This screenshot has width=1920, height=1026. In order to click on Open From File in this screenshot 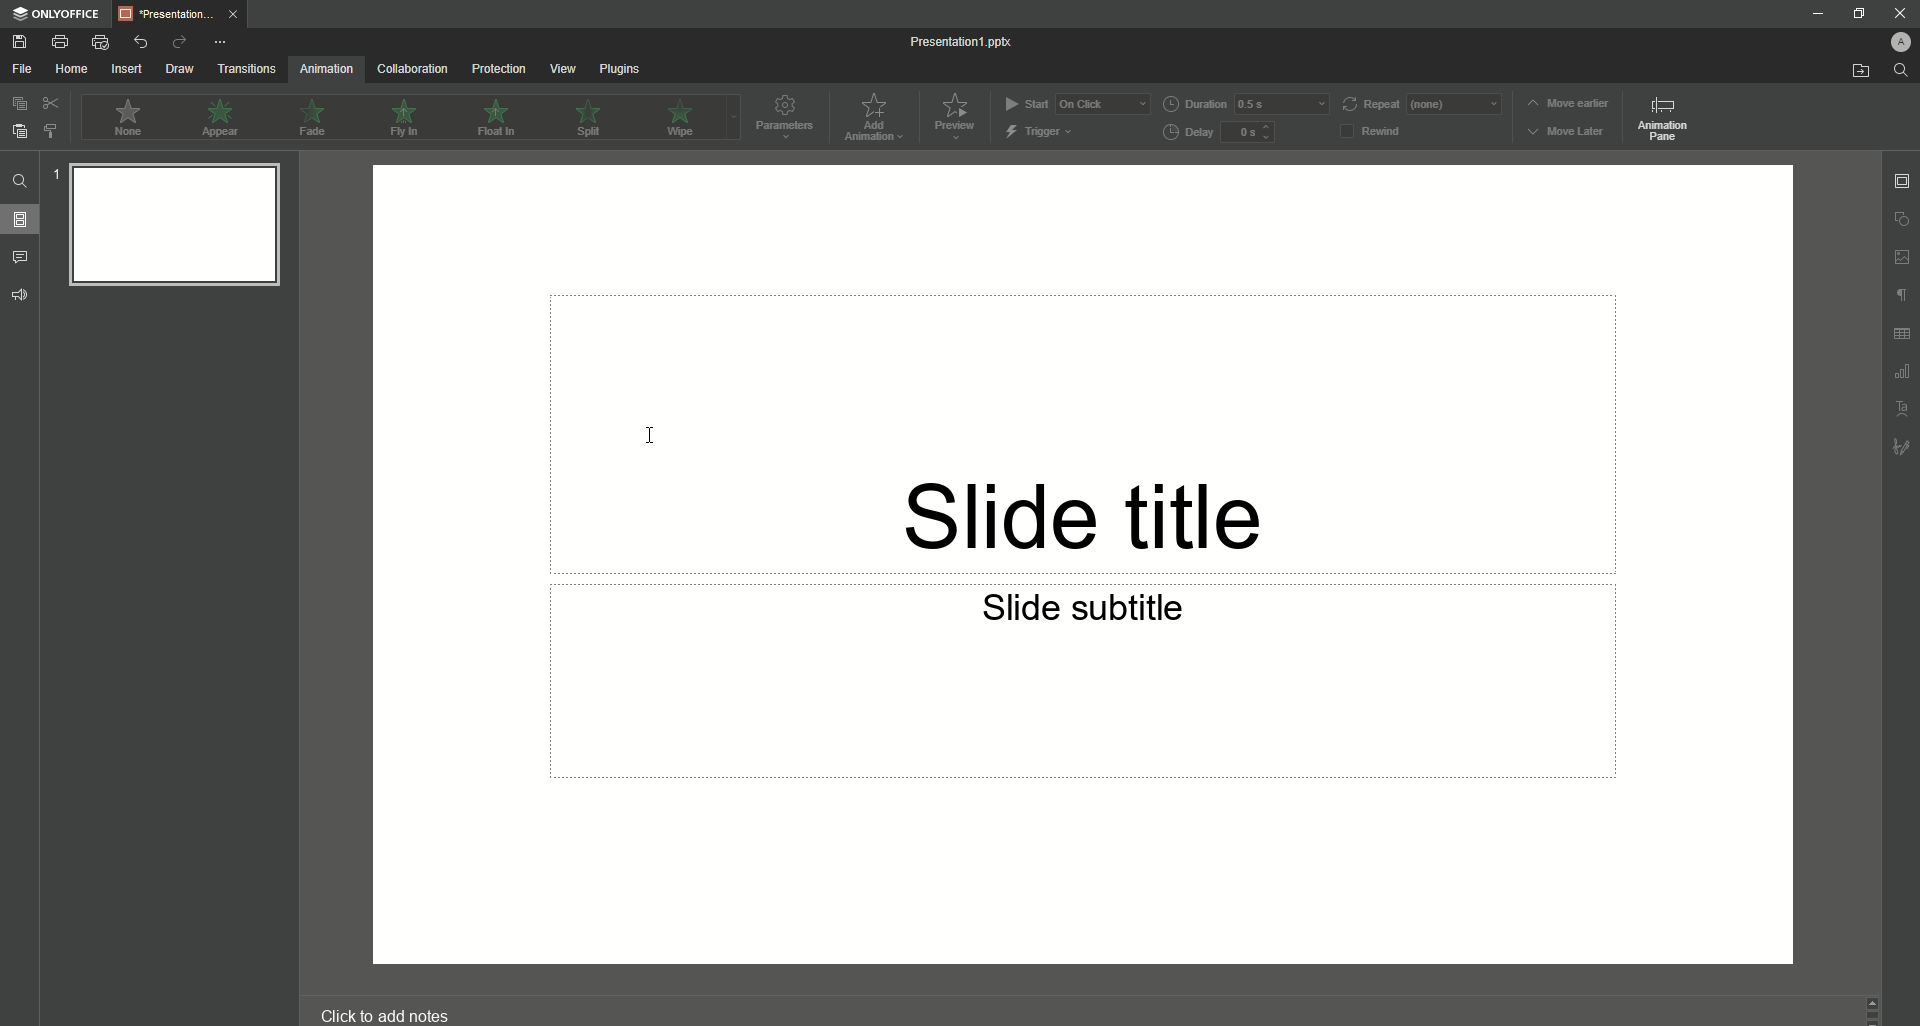, I will do `click(1850, 71)`.